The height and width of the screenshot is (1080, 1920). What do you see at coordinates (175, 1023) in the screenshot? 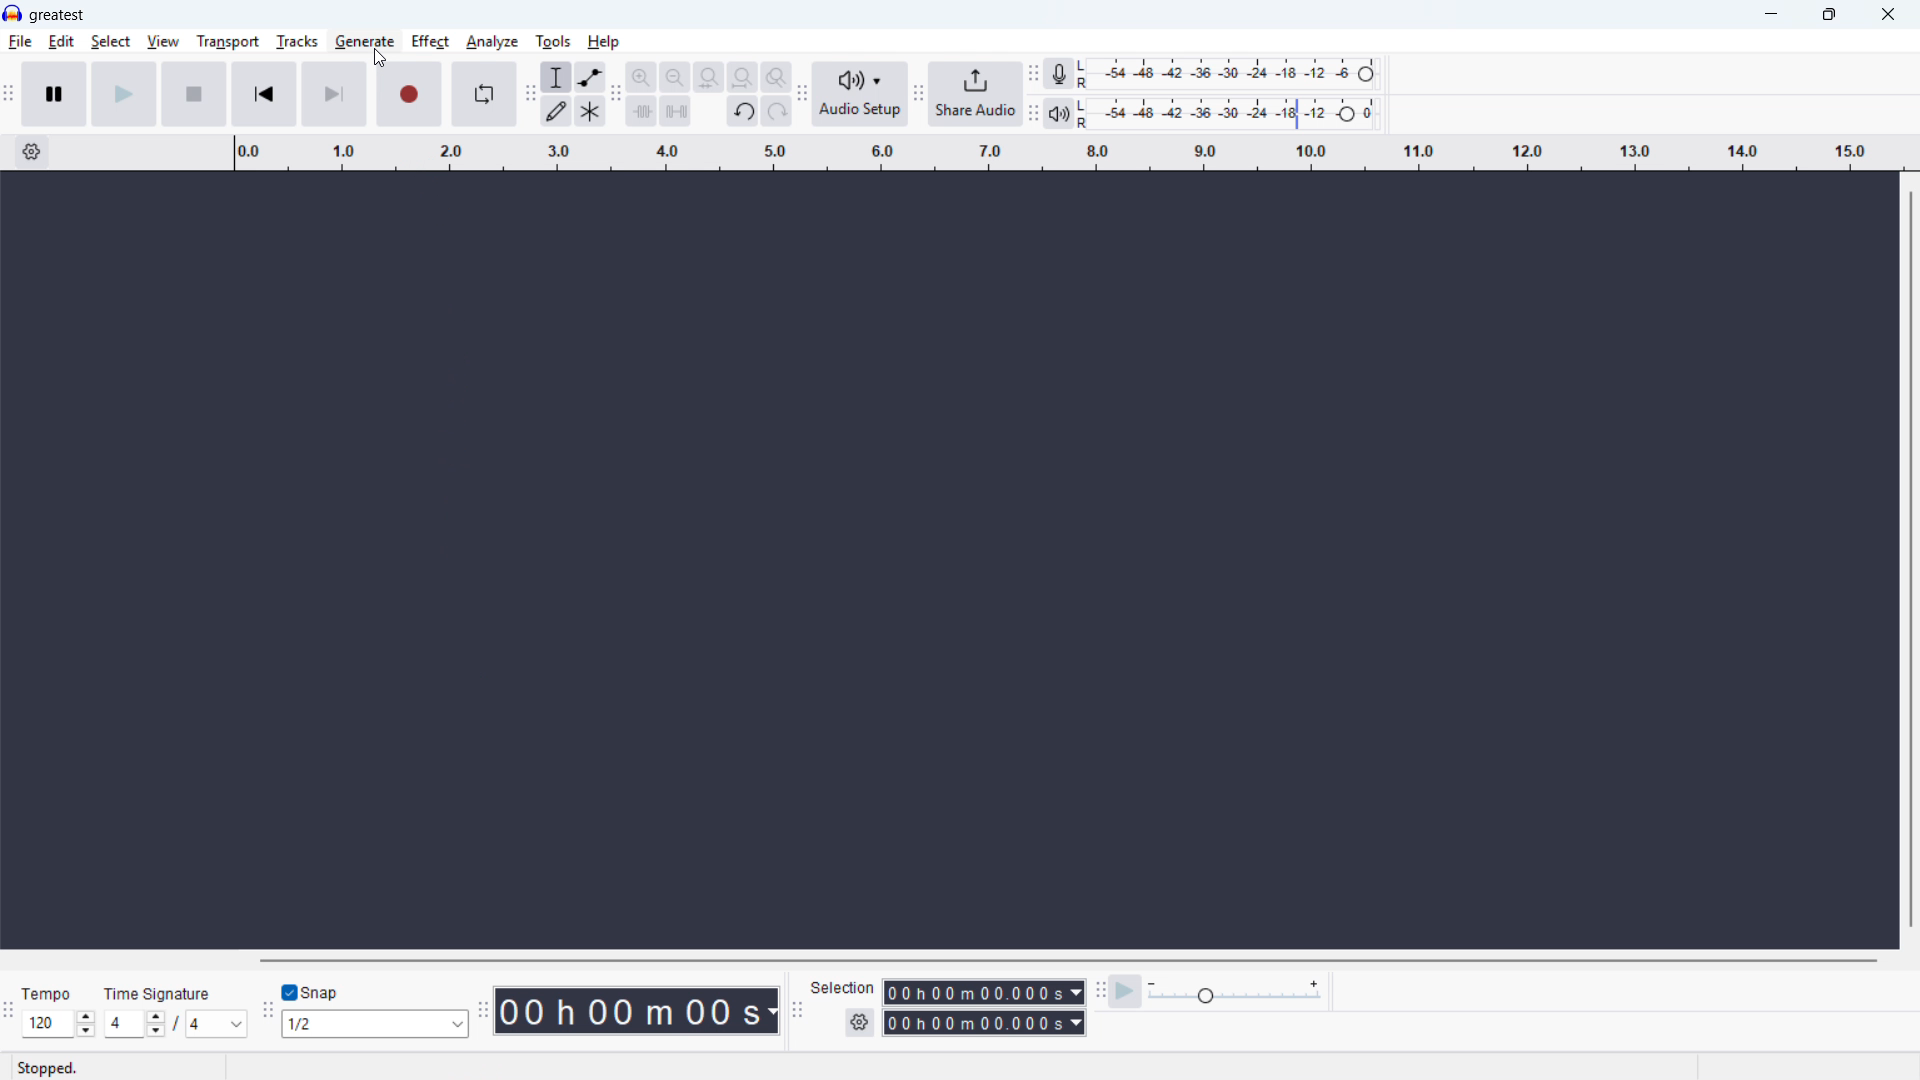
I see `Set time signature ` at bounding box center [175, 1023].